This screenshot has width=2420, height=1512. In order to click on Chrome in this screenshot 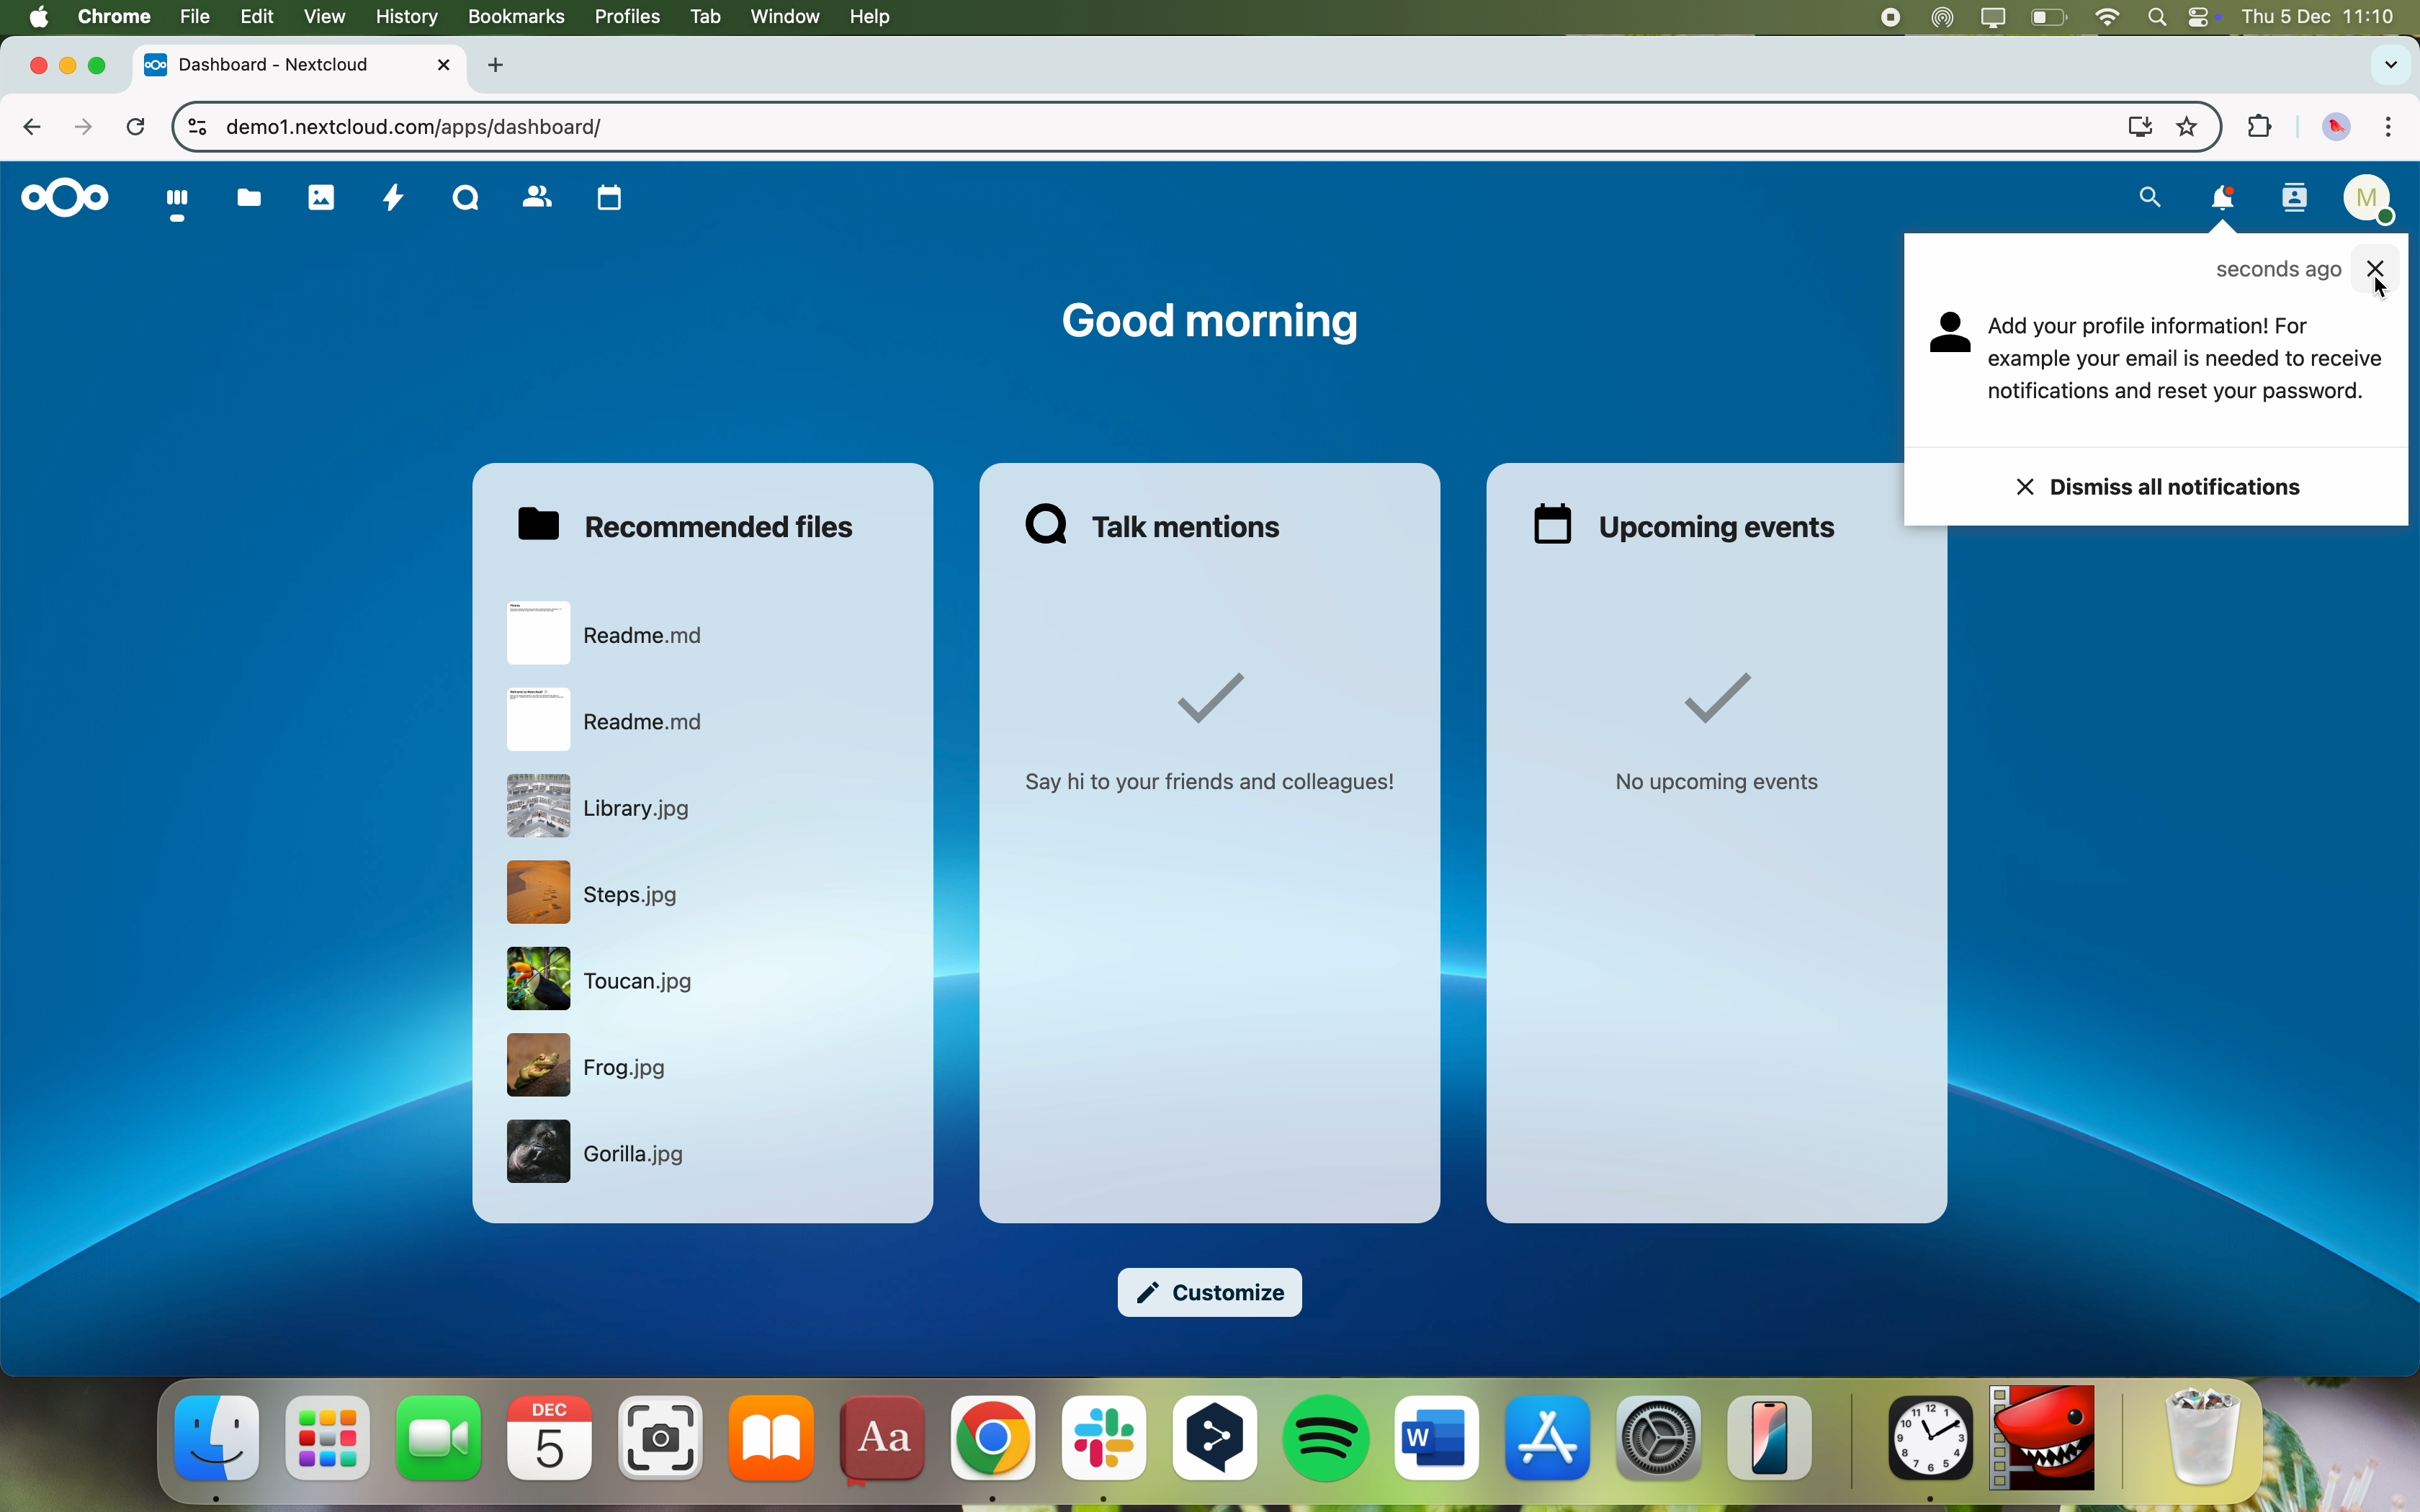, I will do `click(113, 15)`.